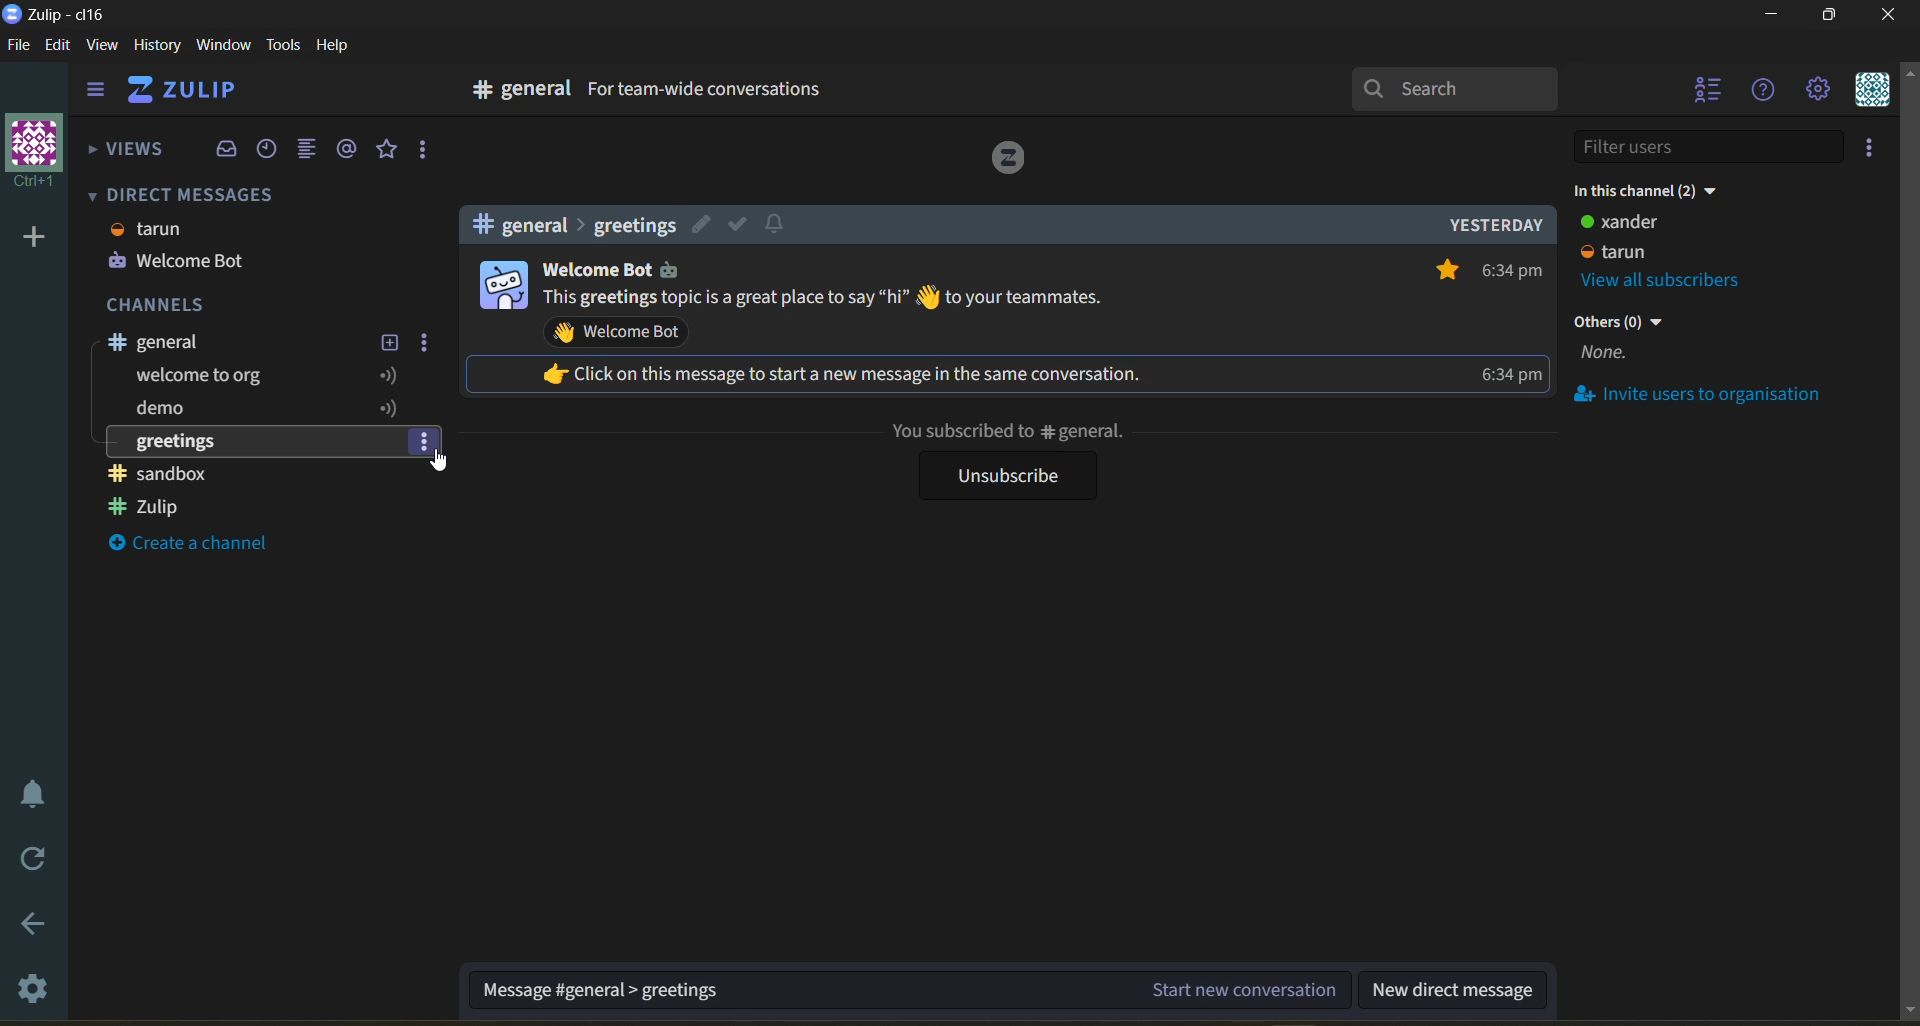 The image size is (1920, 1026). I want to click on new direct message, so click(1453, 986).